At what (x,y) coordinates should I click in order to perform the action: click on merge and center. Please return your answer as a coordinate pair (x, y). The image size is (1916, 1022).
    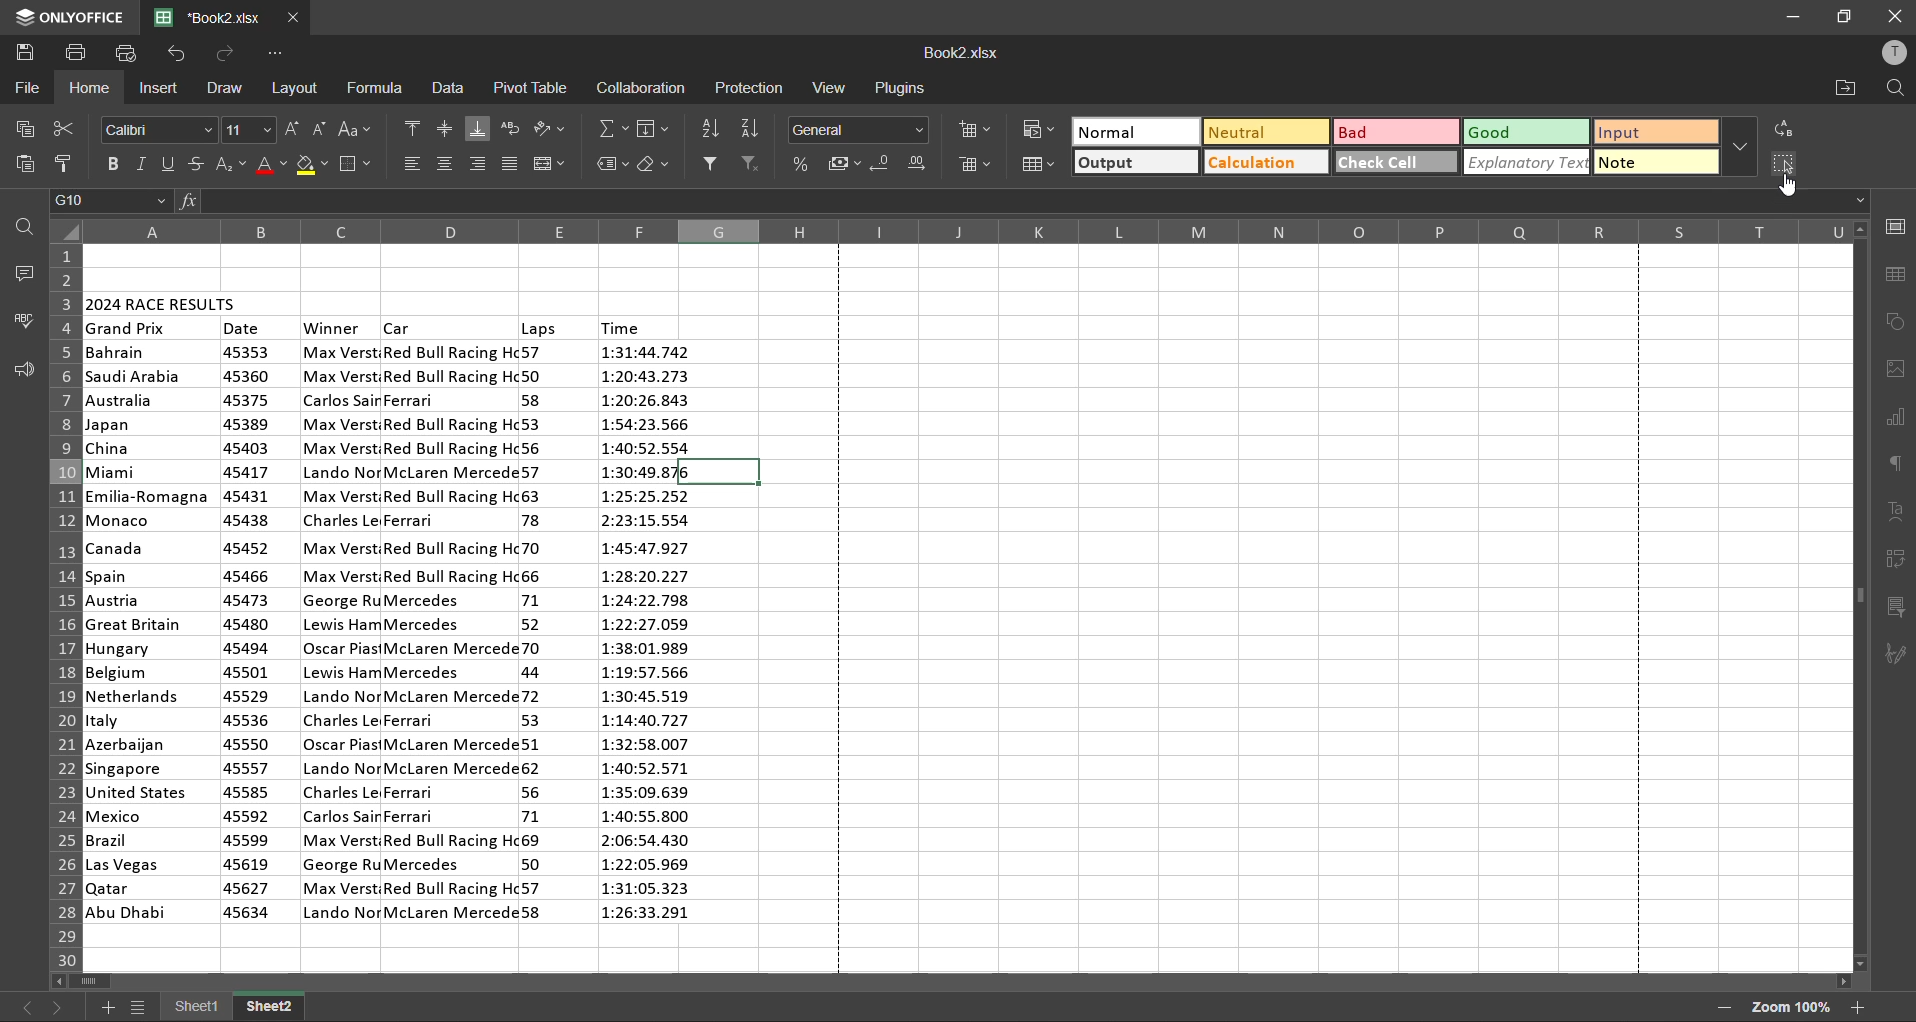
    Looking at the image, I should click on (552, 165).